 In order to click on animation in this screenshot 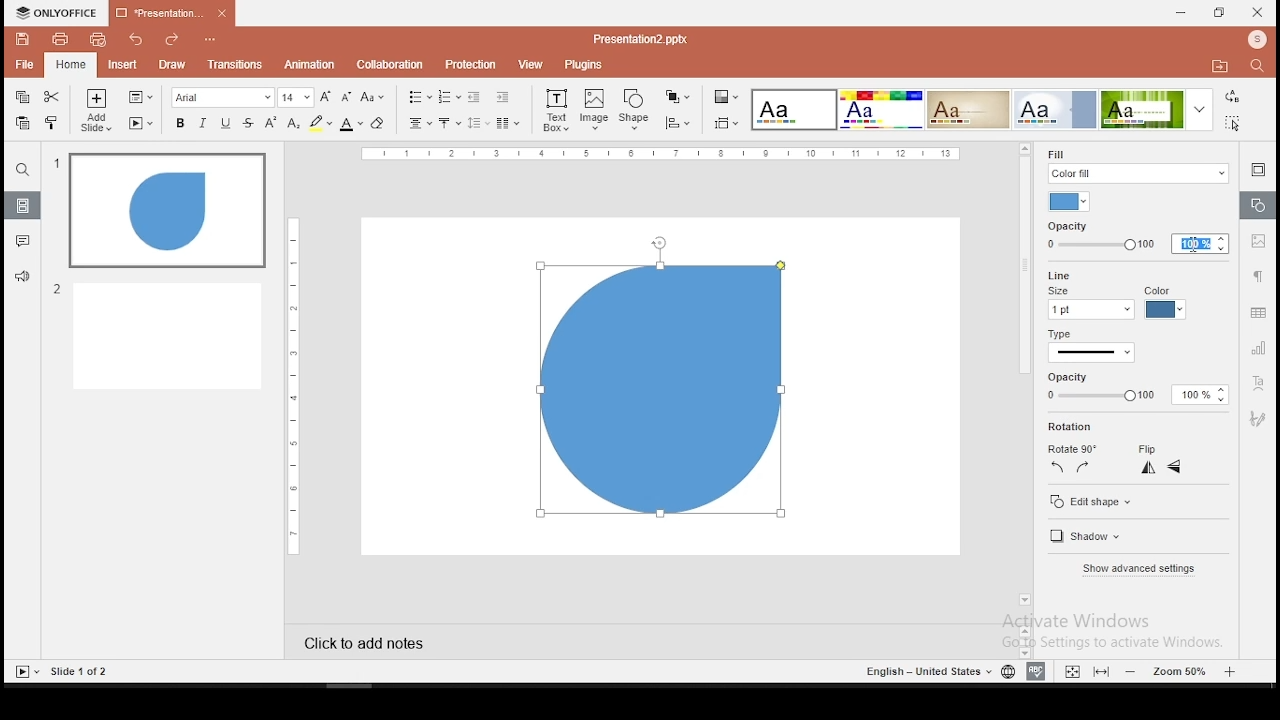, I will do `click(311, 64)`.